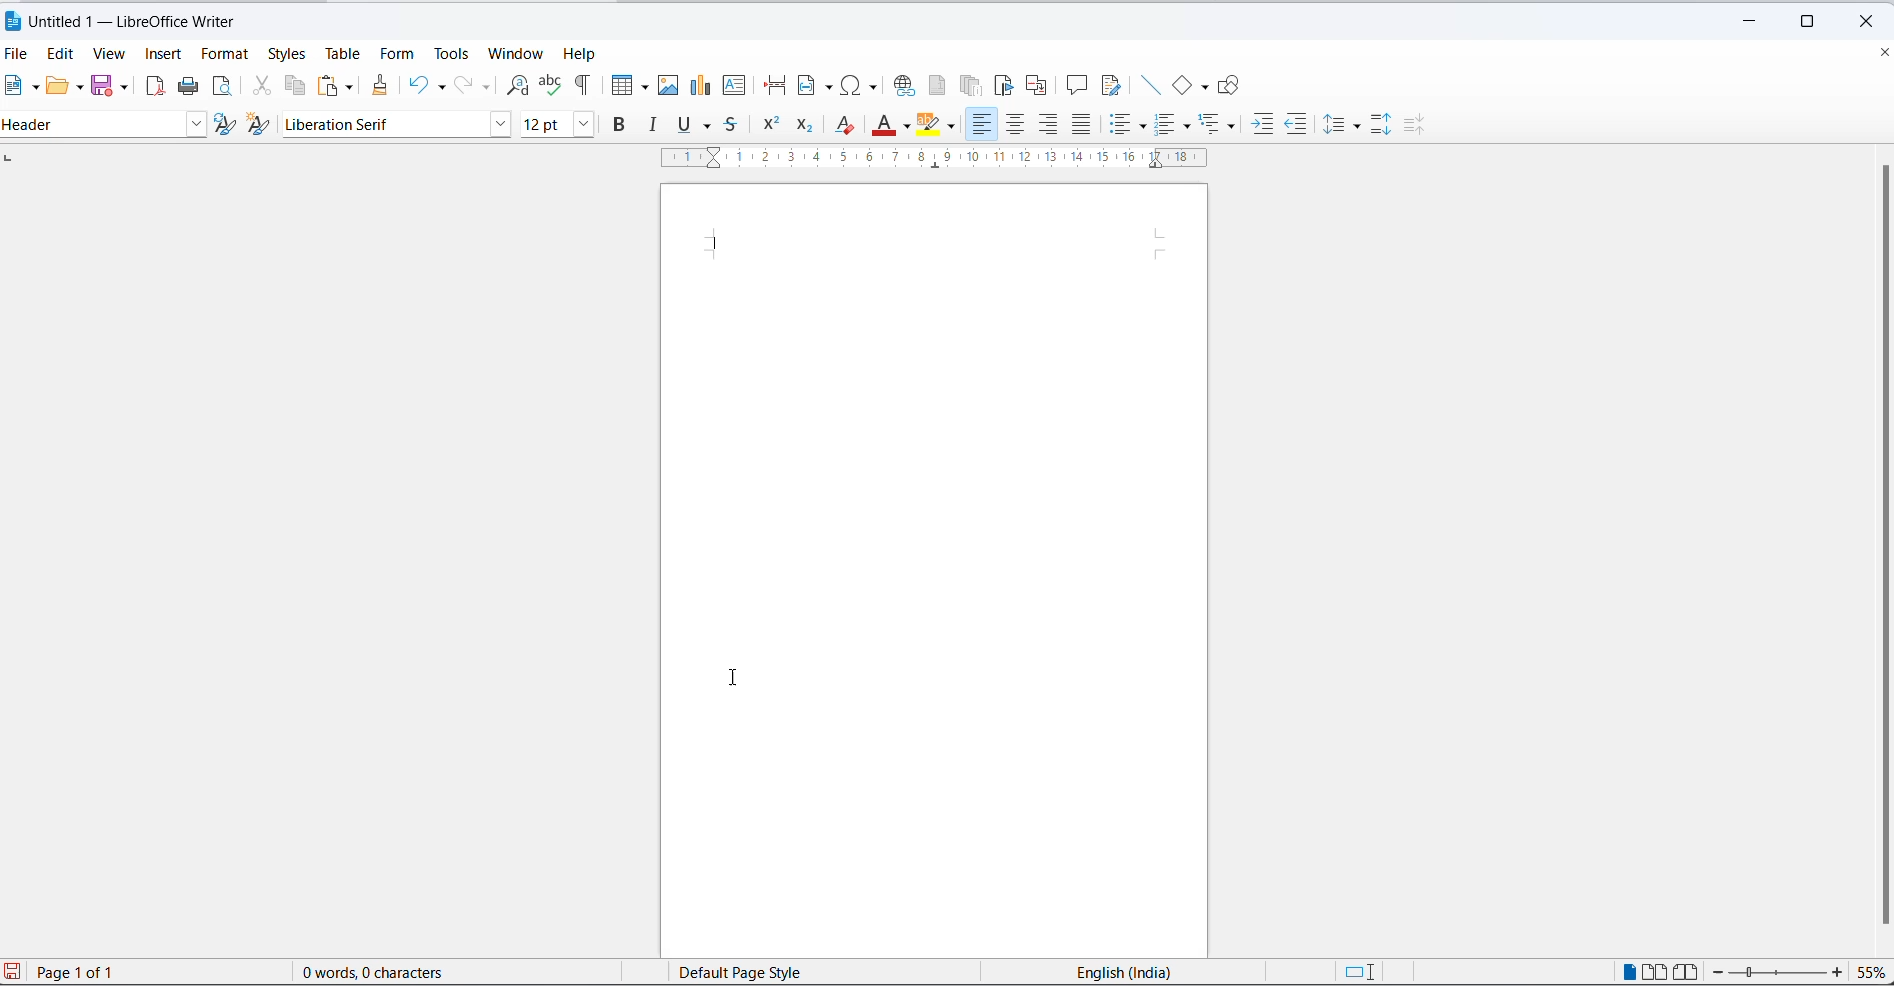  What do you see at coordinates (453, 54) in the screenshot?
I see `tools` at bounding box center [453, 54].